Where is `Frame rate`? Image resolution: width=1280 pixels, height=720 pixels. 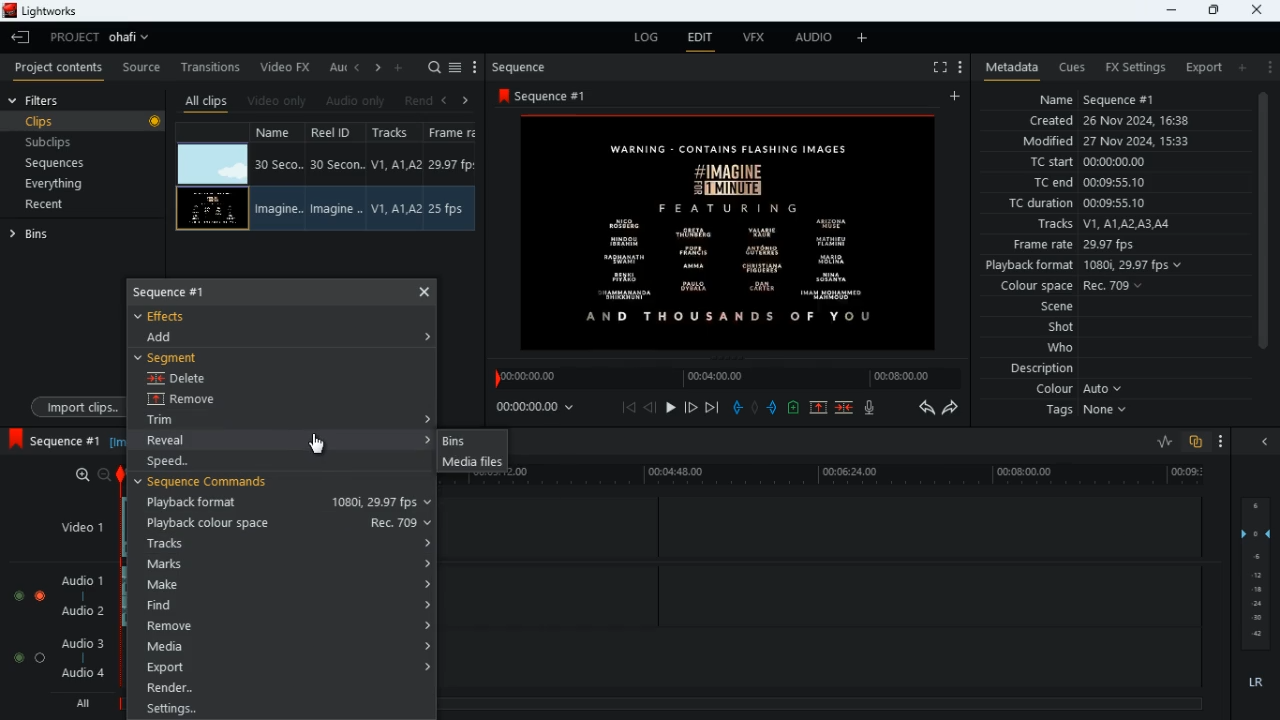 Frame rate is located at coordinates (453, 165).